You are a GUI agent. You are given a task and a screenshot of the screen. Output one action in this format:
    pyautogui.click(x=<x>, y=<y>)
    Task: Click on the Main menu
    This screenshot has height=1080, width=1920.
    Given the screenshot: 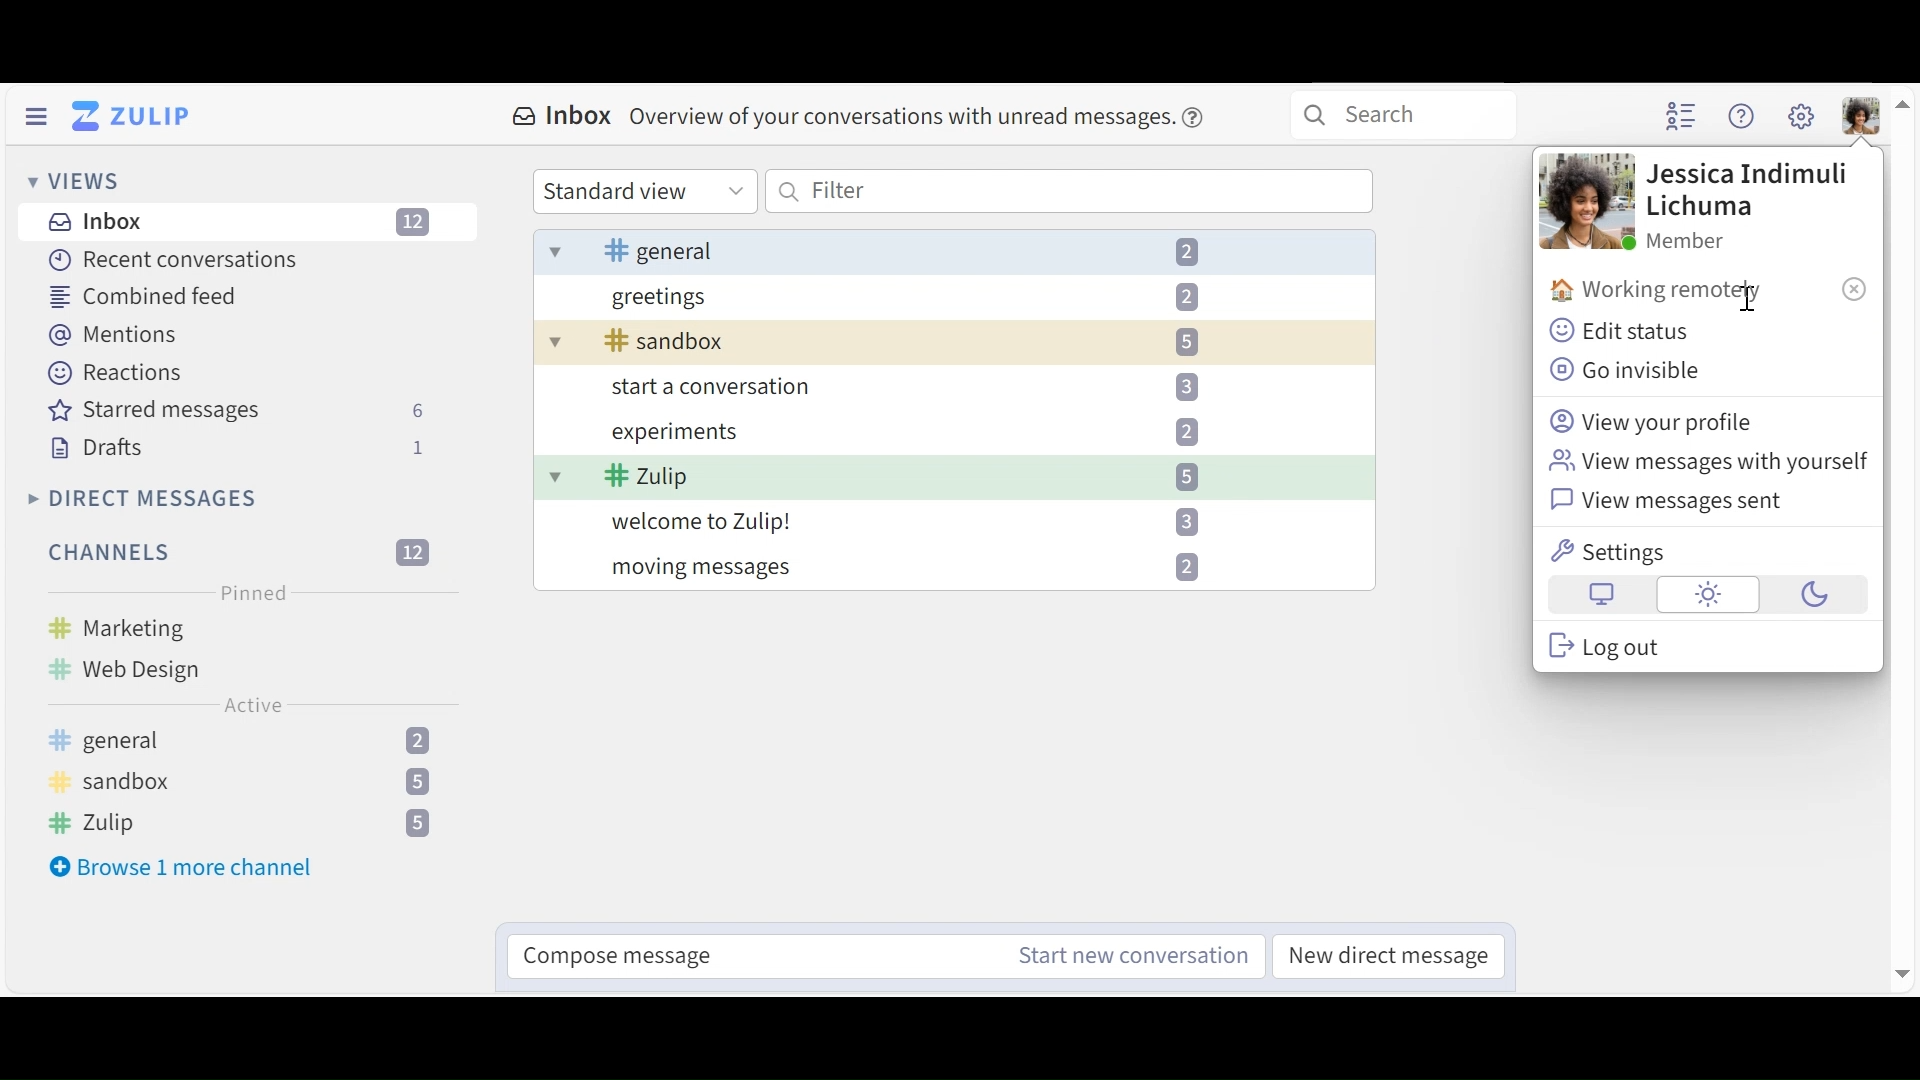 What is the action you would take?
    pyautogui.click(x=1801, y=117)
    